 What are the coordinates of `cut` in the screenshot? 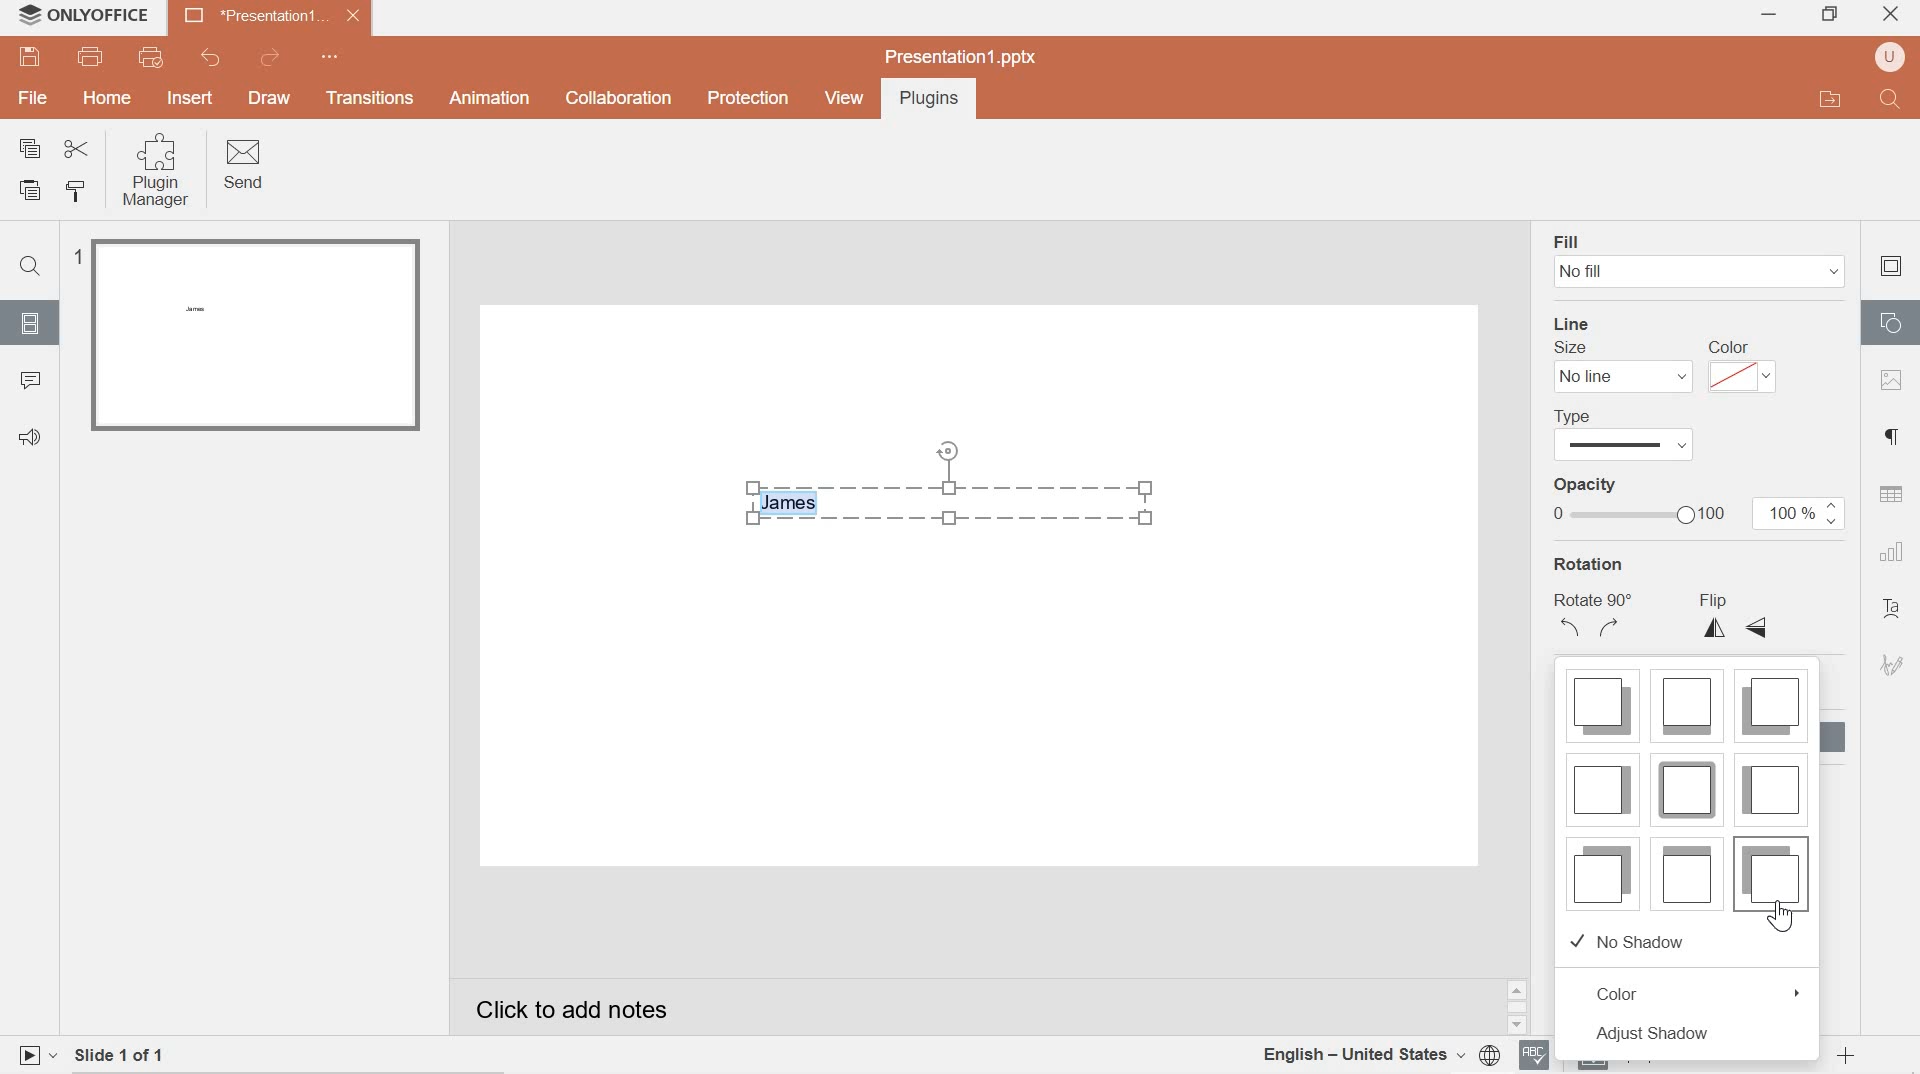 It's located at (77, 148).